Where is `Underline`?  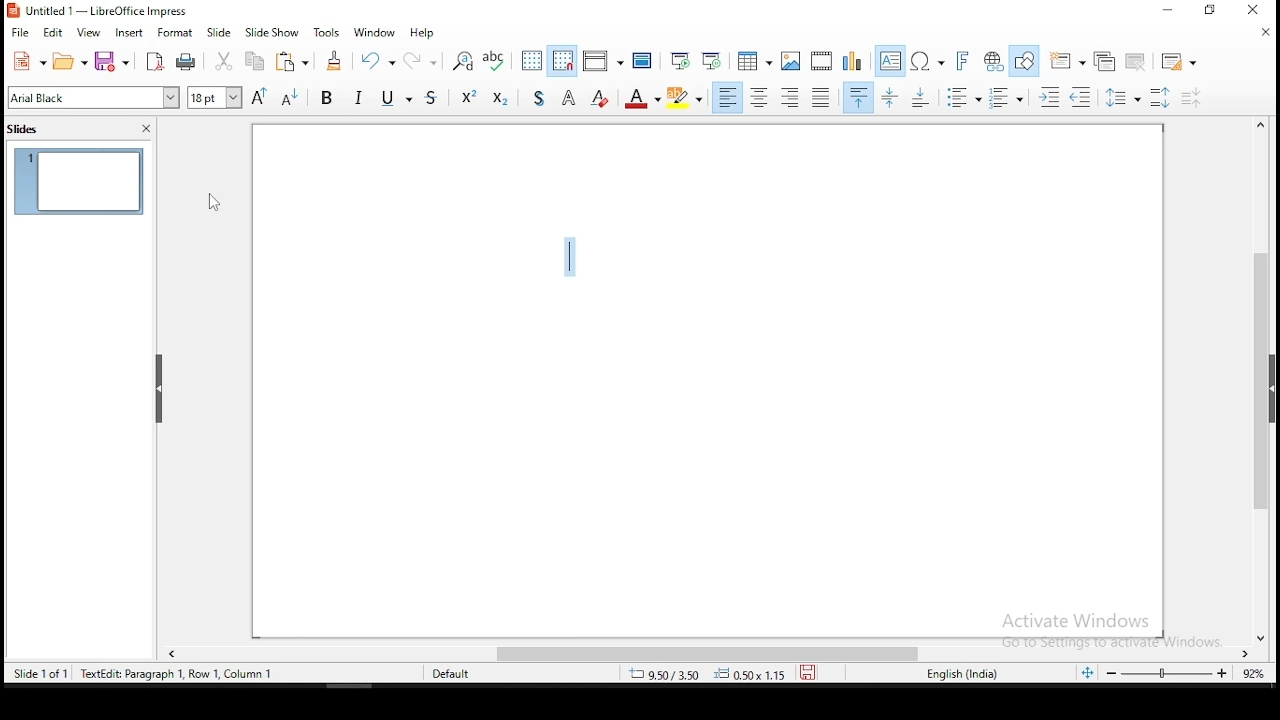
Underline is located at coordinates (395, 96).